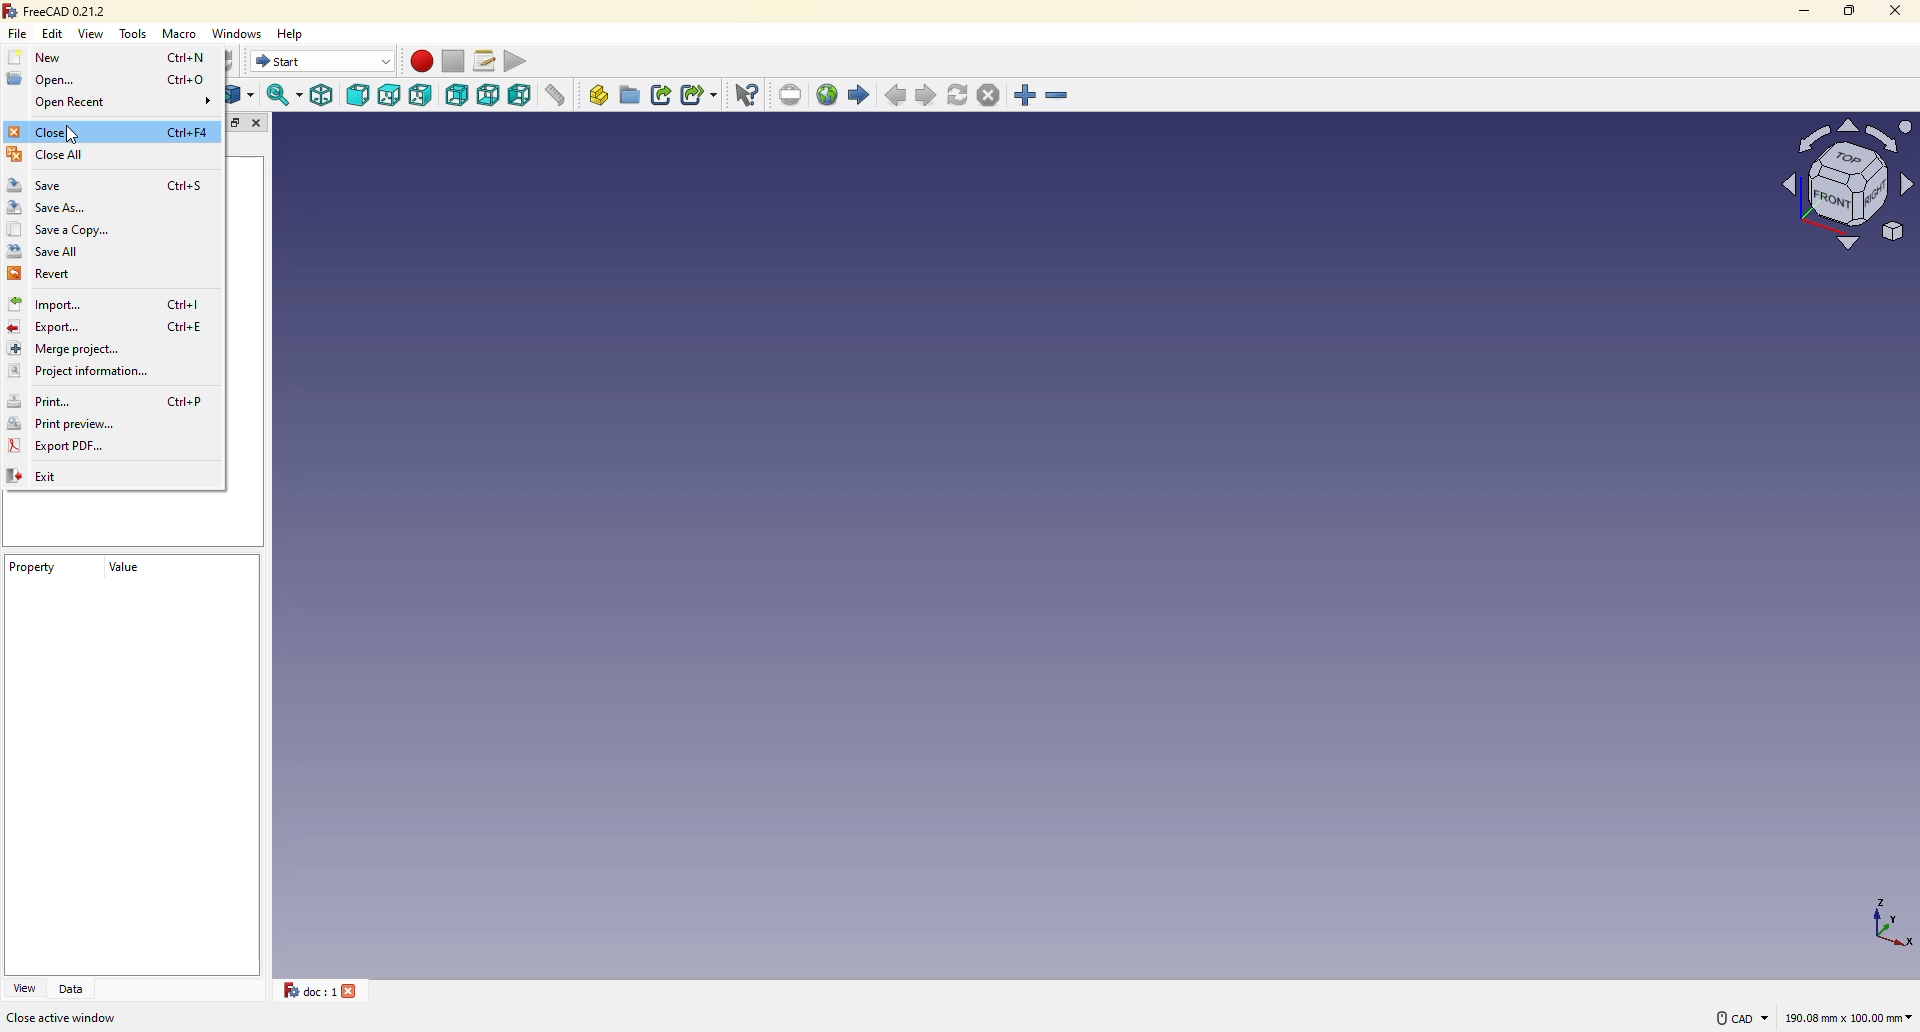 This screenshot has width=1920, height=1032. Describe the element at coordinates (42, 185) in the screenshot. I see `save` at that location.